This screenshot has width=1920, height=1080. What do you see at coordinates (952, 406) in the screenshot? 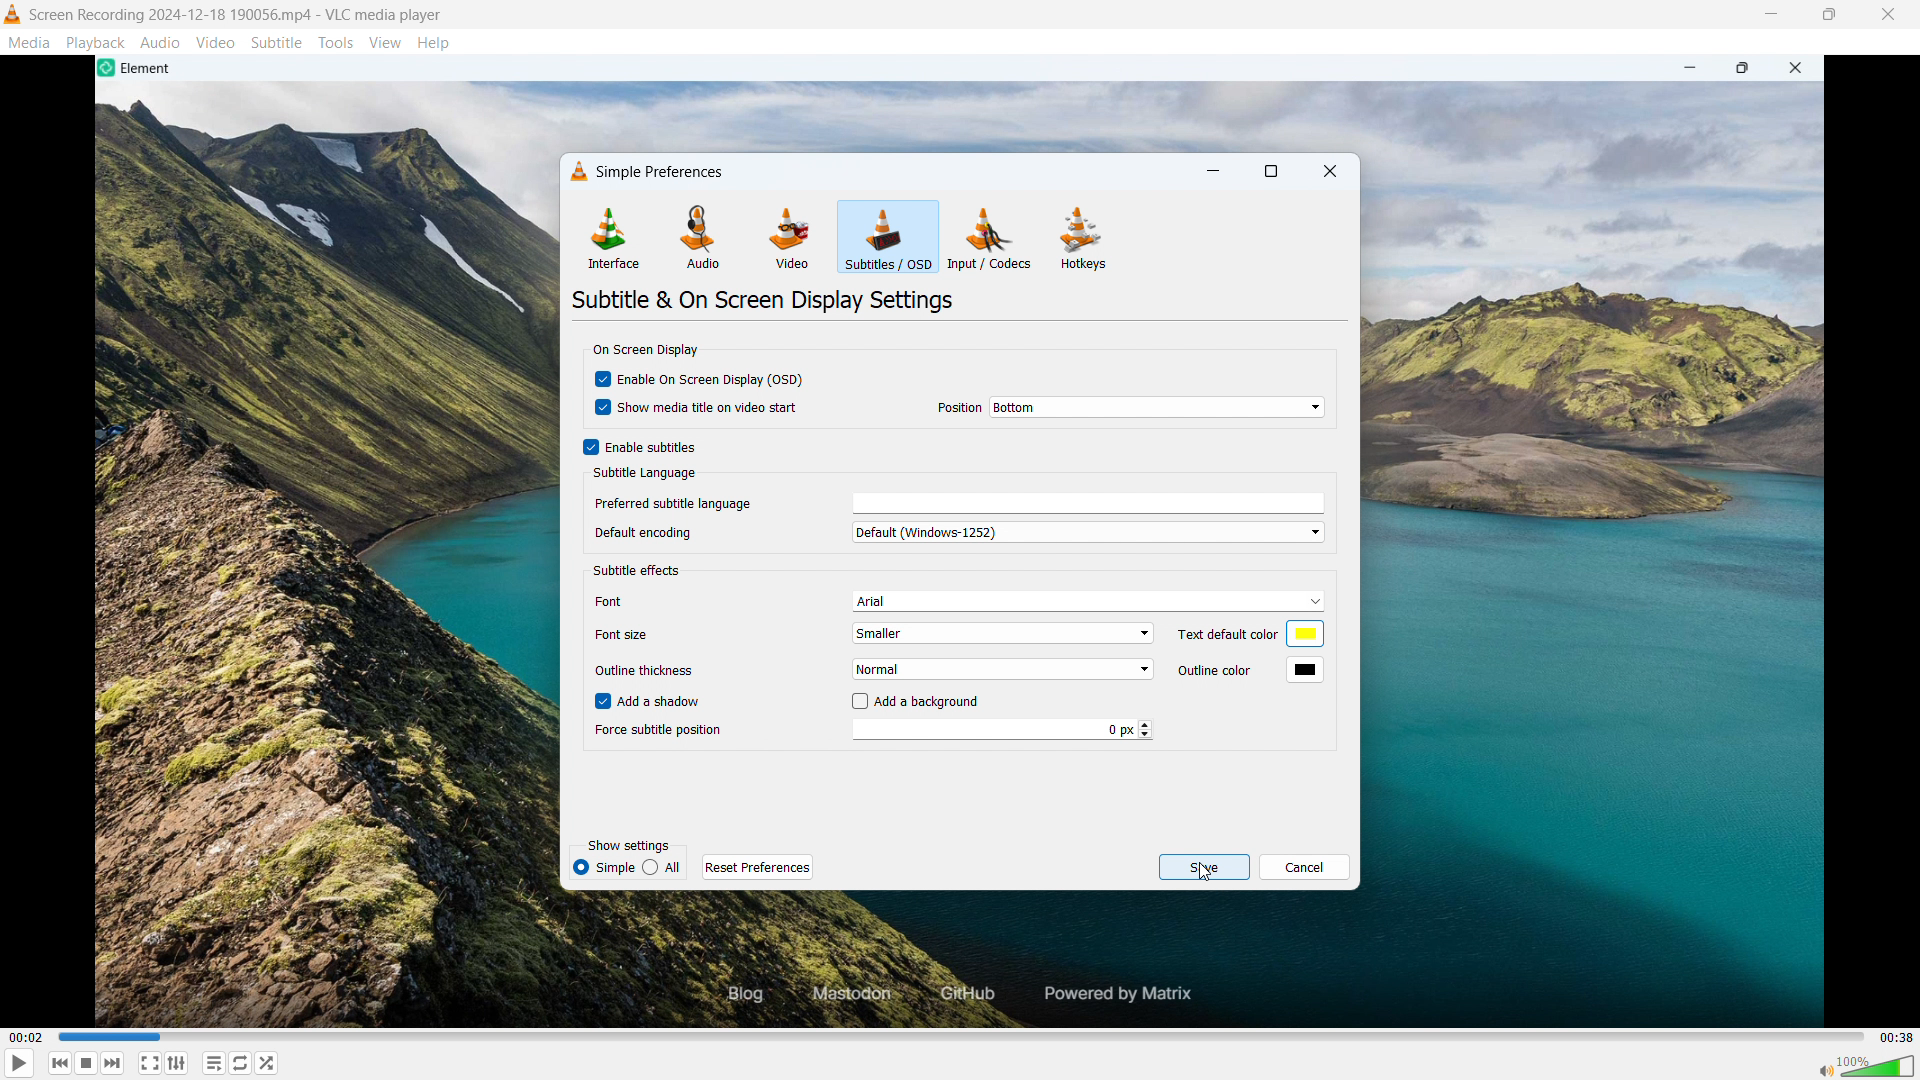
I see `Postion` at bounding box center [952, 406].